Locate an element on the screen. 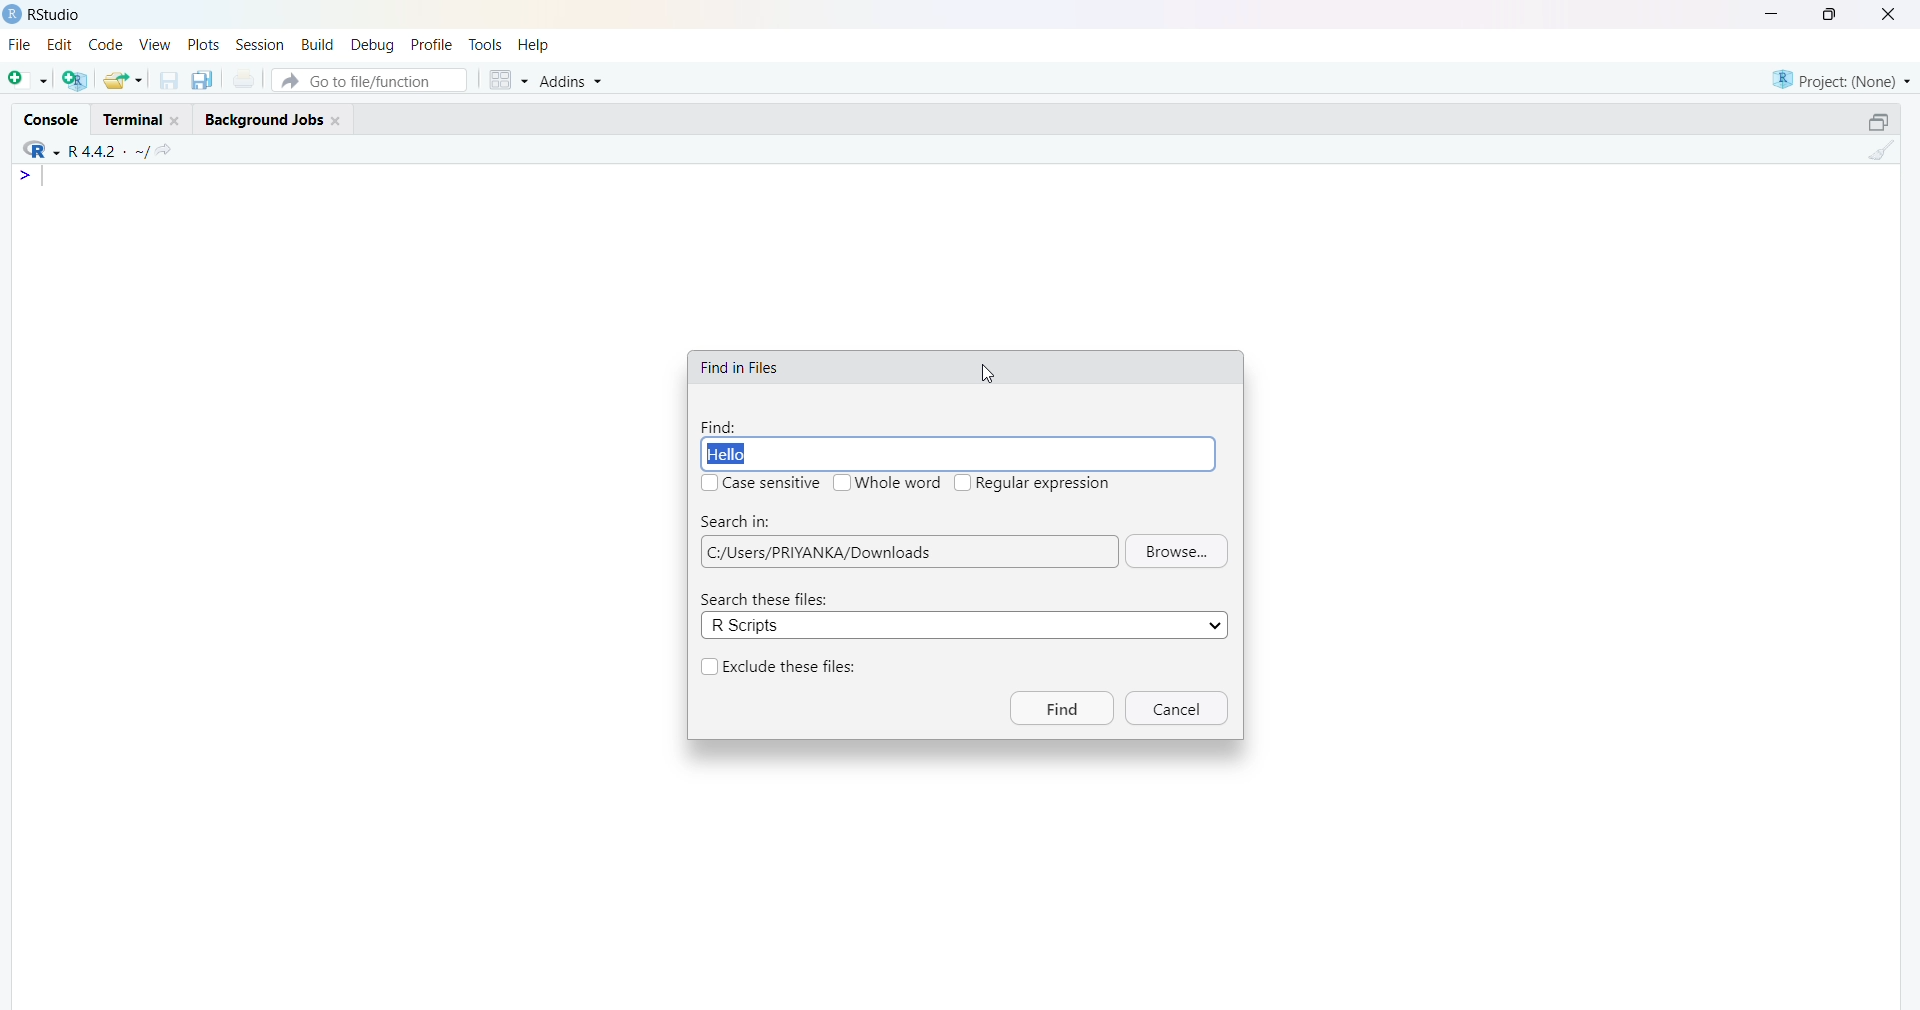 The width and height of the screenshot is (1920, 1010). Clean  is located at coordinates (1881, 149).